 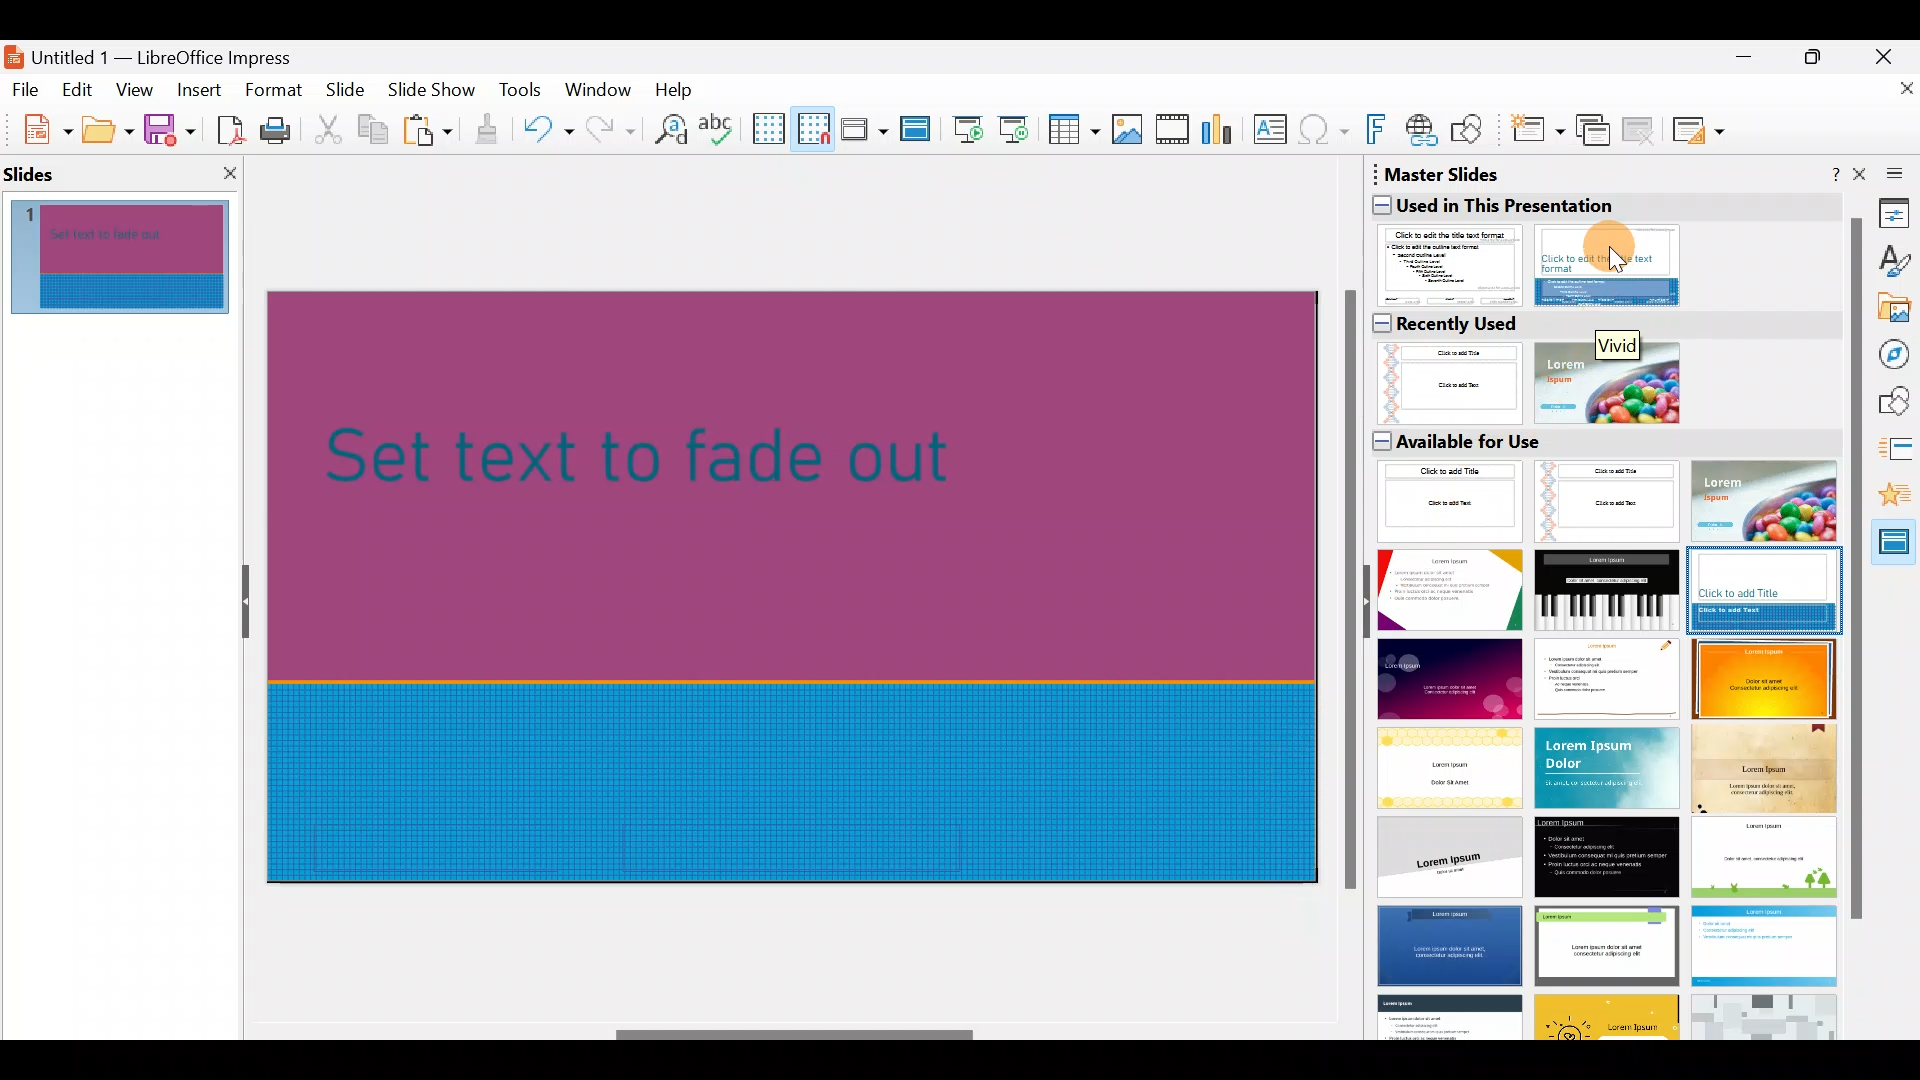 I want to click on Gallery, so click(x=1896, y=311).